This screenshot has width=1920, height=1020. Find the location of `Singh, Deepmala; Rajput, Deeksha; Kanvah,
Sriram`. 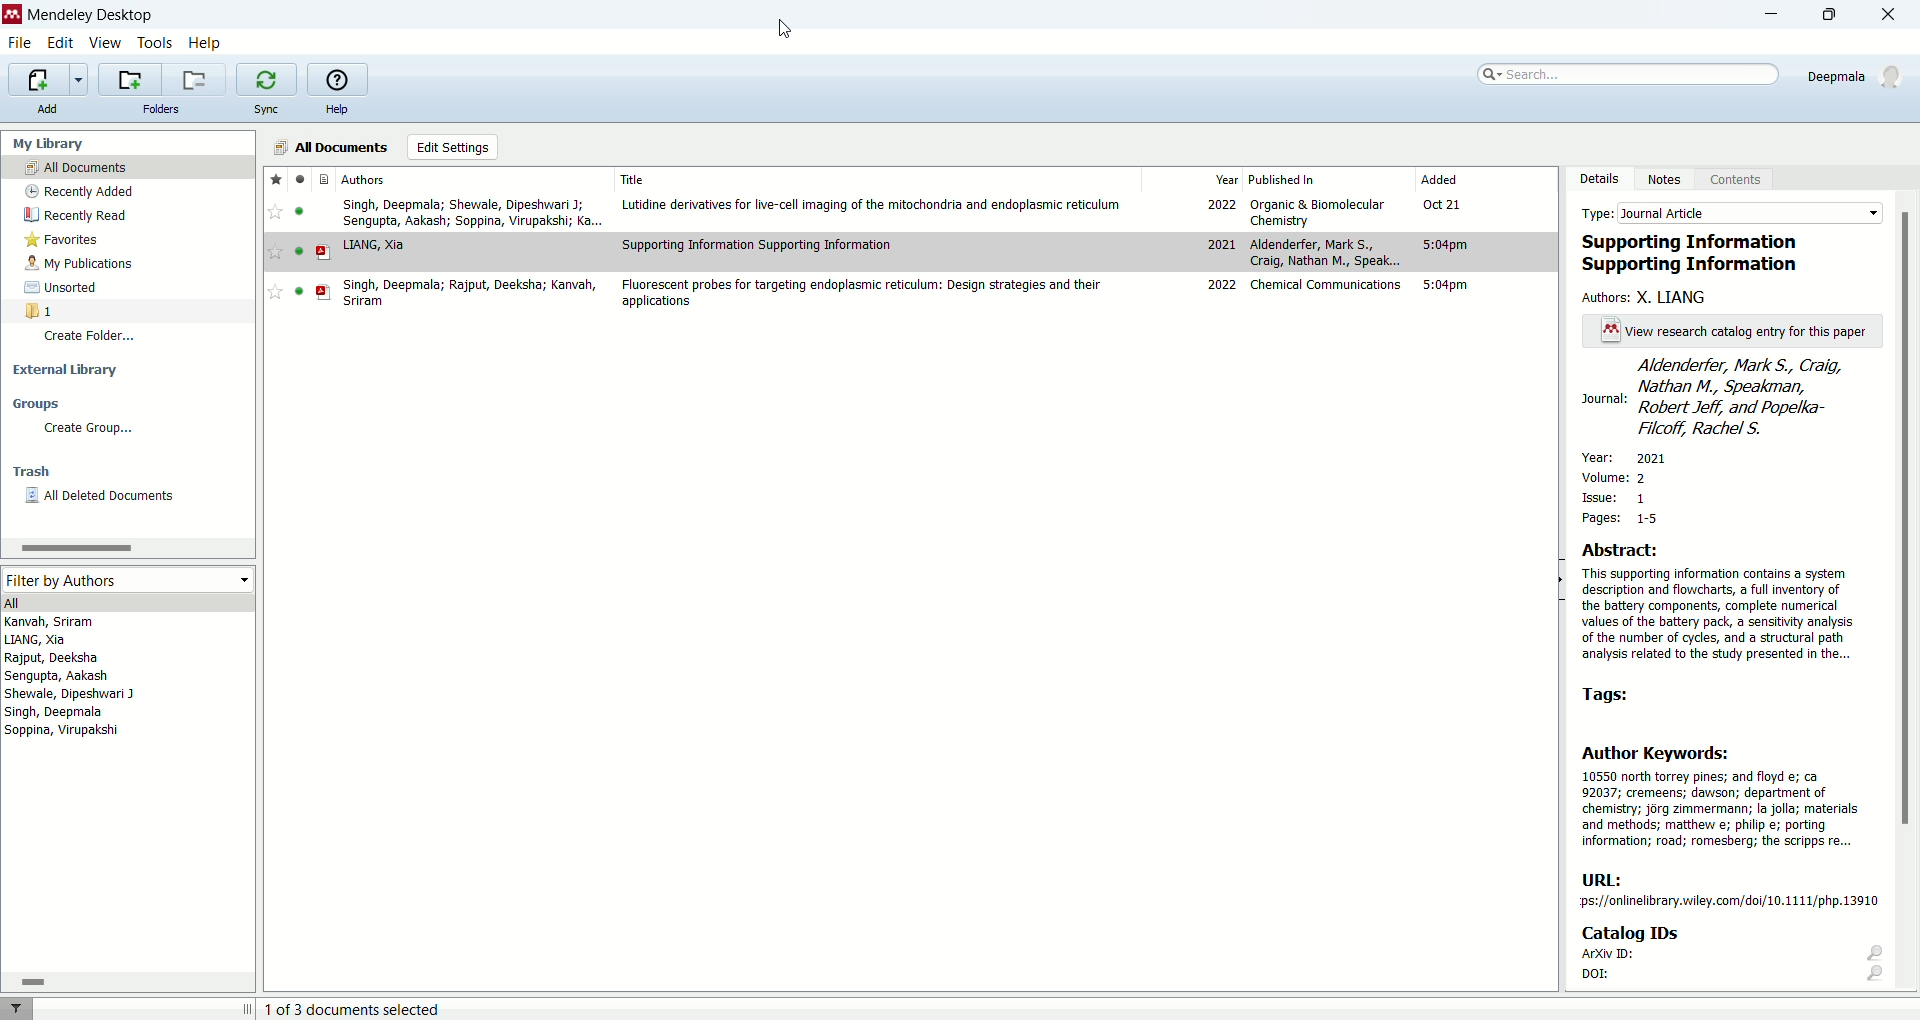

Singh, Deepmala; Rajput, Deeksha; Kanvah,
Sriram is located at coordinates (468, 293).